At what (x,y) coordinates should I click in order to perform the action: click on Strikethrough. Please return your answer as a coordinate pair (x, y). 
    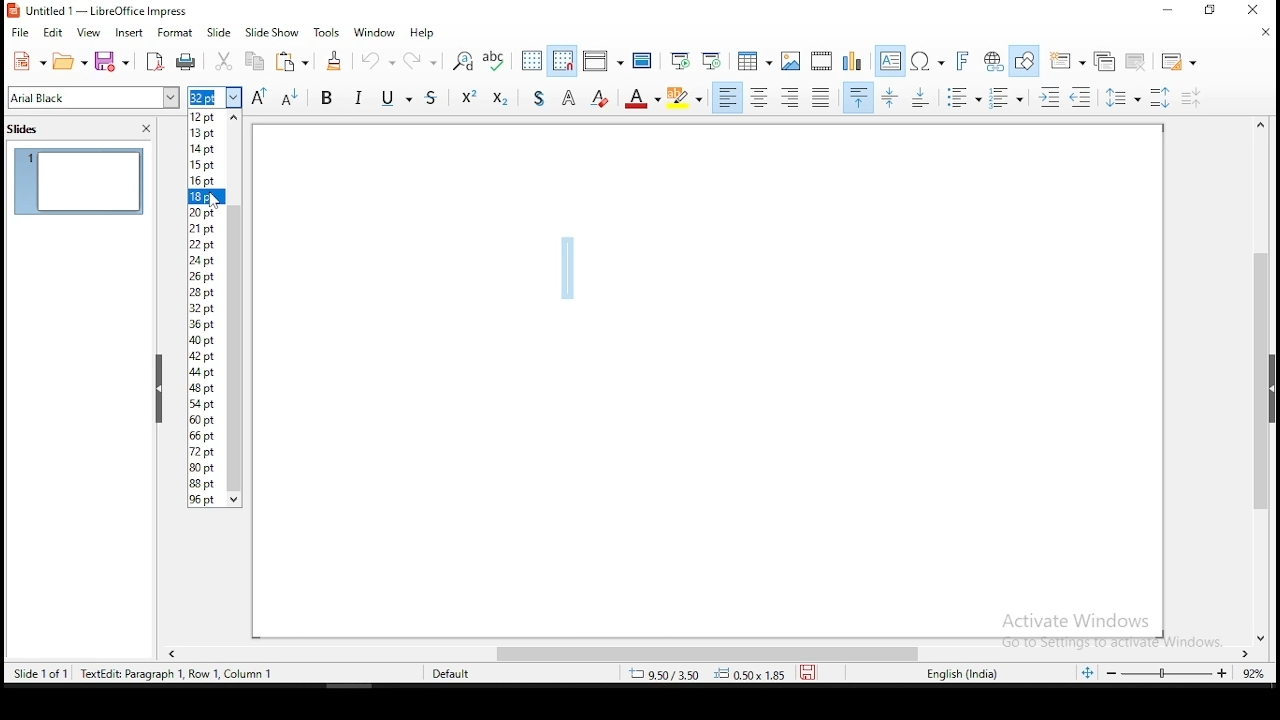
    Looking at the image, I should click on (433, 95).